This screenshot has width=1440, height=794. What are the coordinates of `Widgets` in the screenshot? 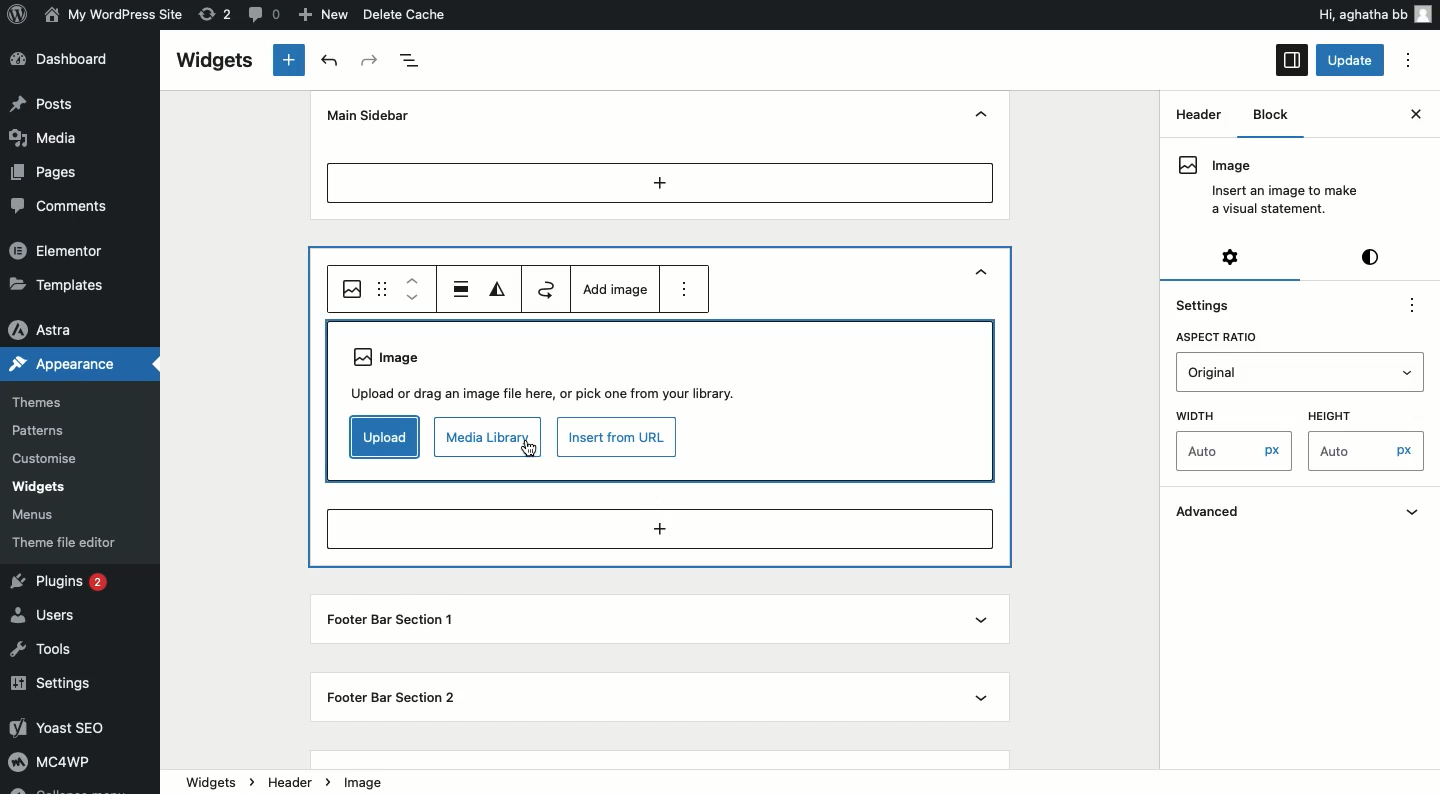 It's located at (38, 487).